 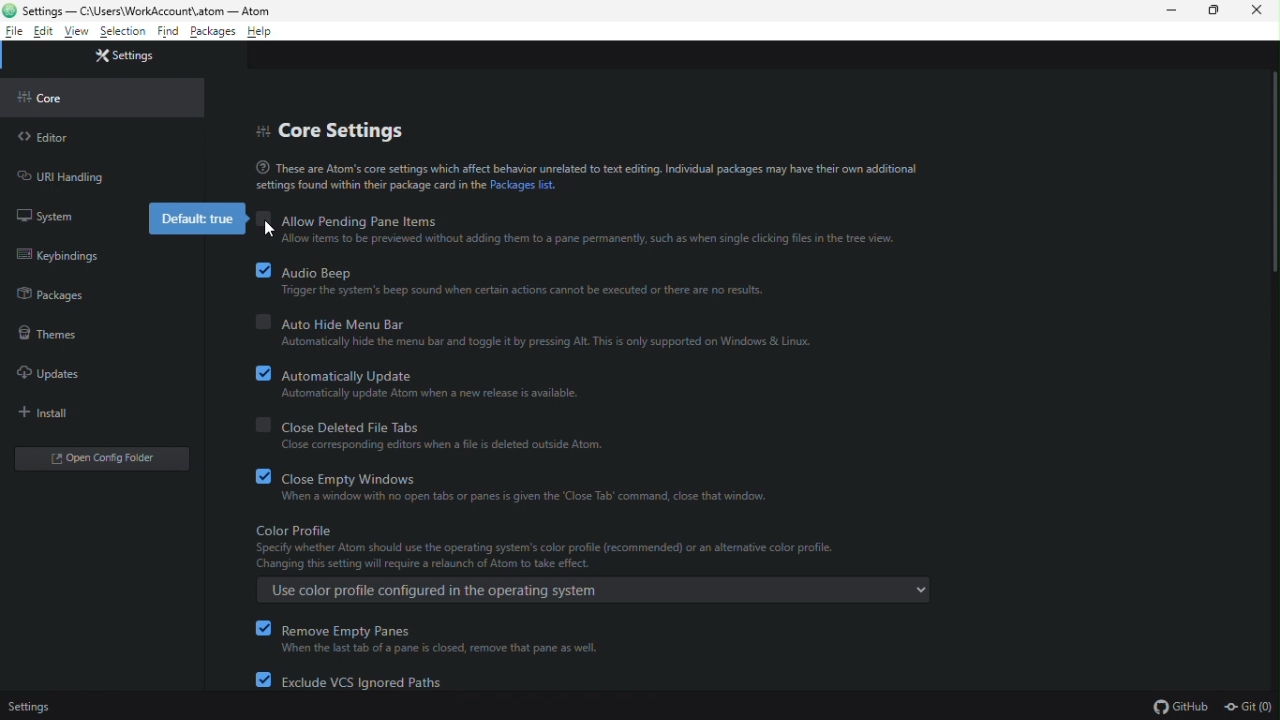 What do you see at coordinates (57, 98) in the screenshot?
I see `core` at bounding box center [57, 98].